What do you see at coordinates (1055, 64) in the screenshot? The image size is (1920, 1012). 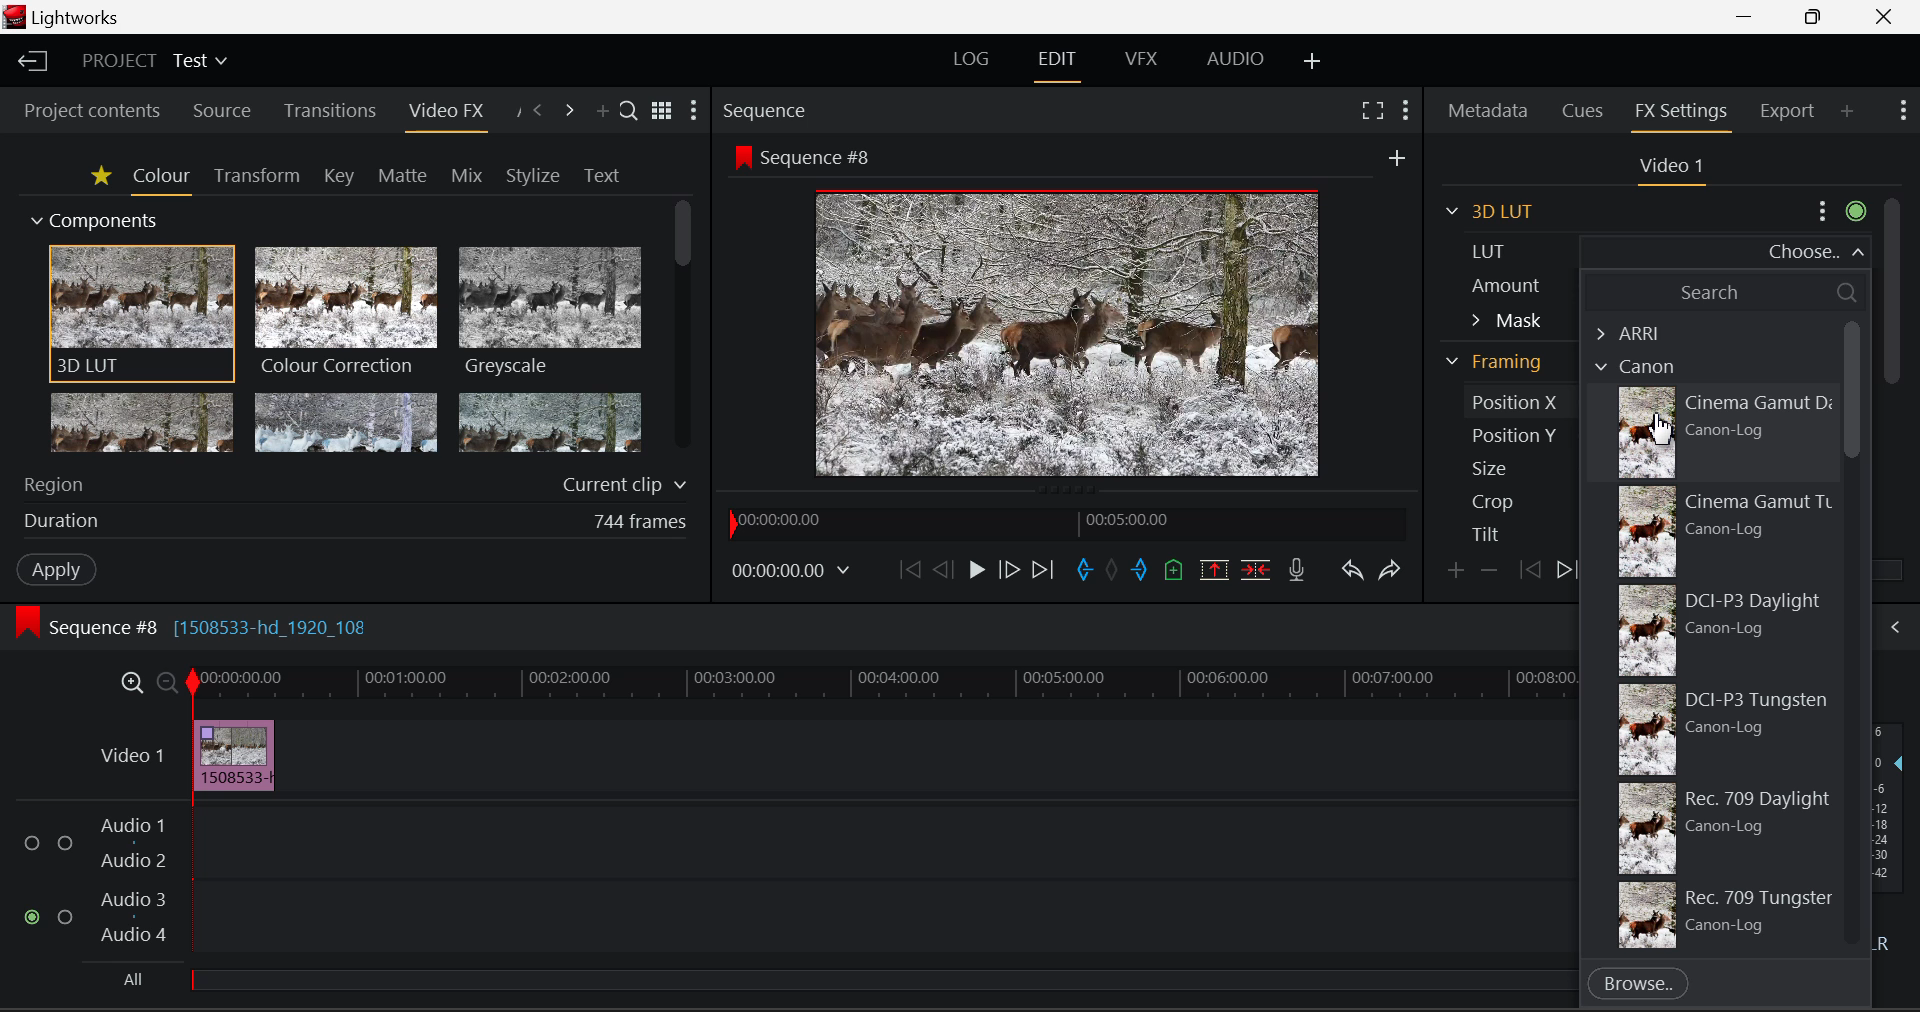 I see `EDIT Layout` at bounding box center [1055, 64].